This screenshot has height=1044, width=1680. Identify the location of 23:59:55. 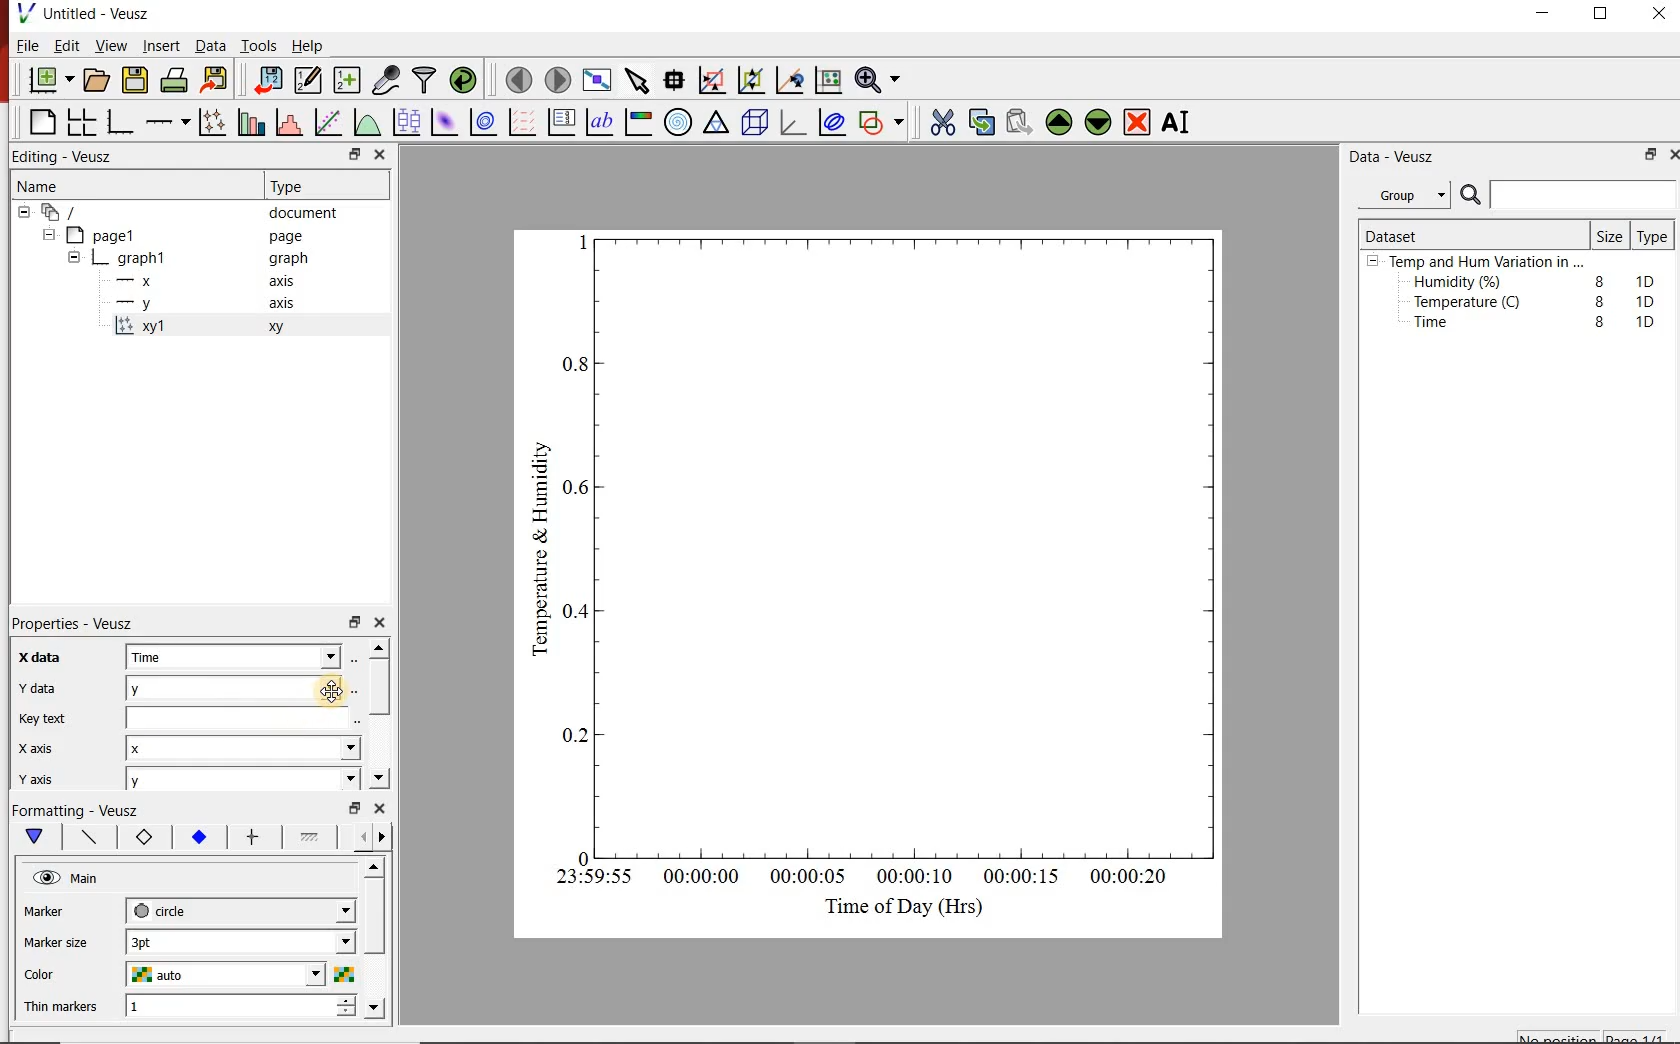
(586, 878).